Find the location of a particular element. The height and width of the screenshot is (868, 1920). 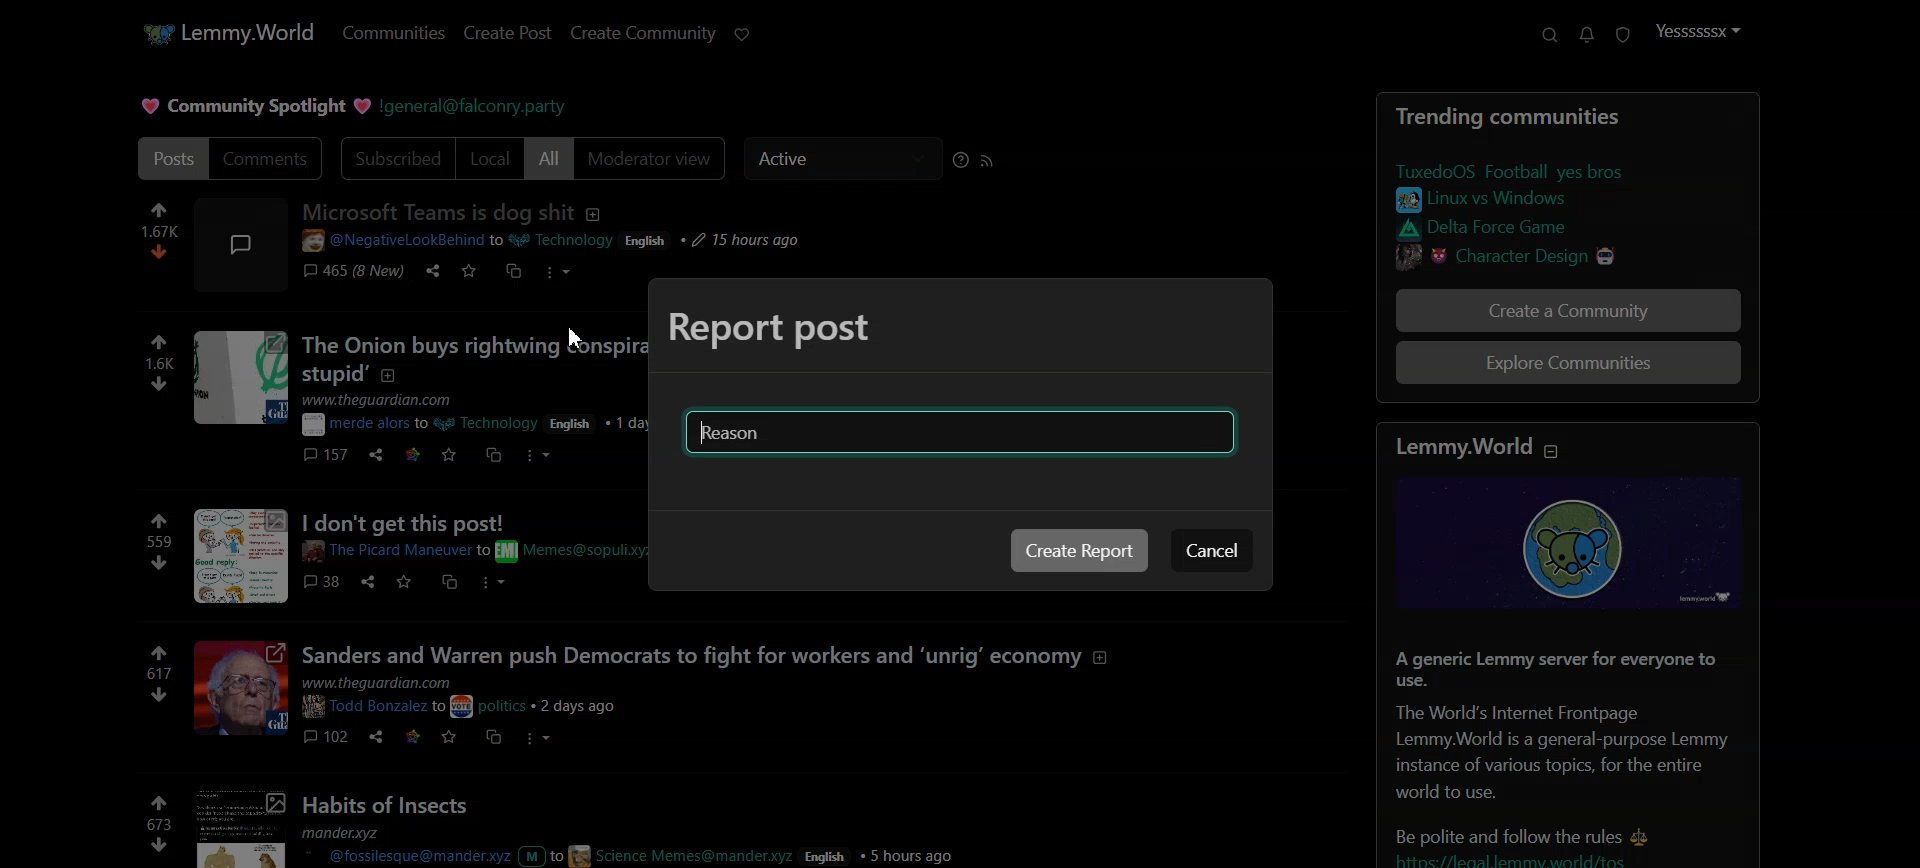

share is located at coordinates (435, 272).